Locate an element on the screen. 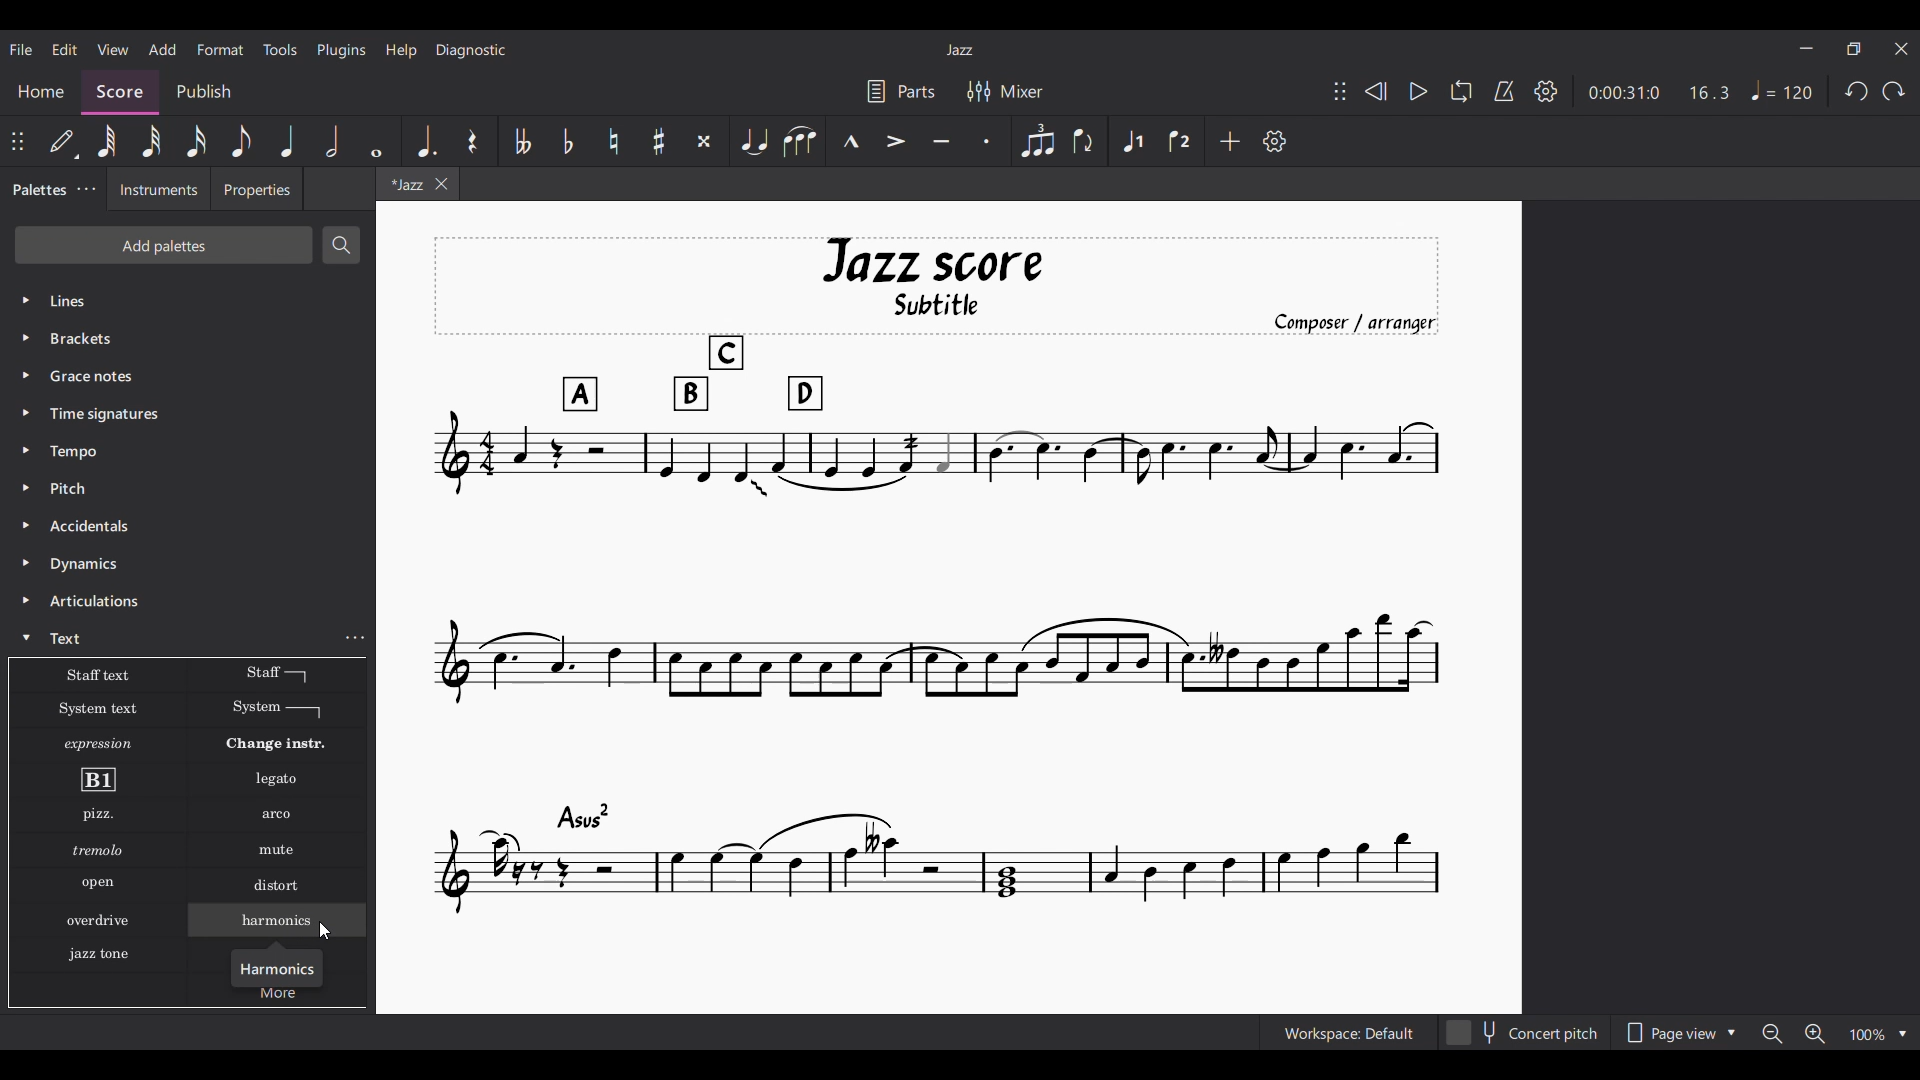 The image size is (1920, 1080). Current duration and ratio is located at coordinates (1659, 92).